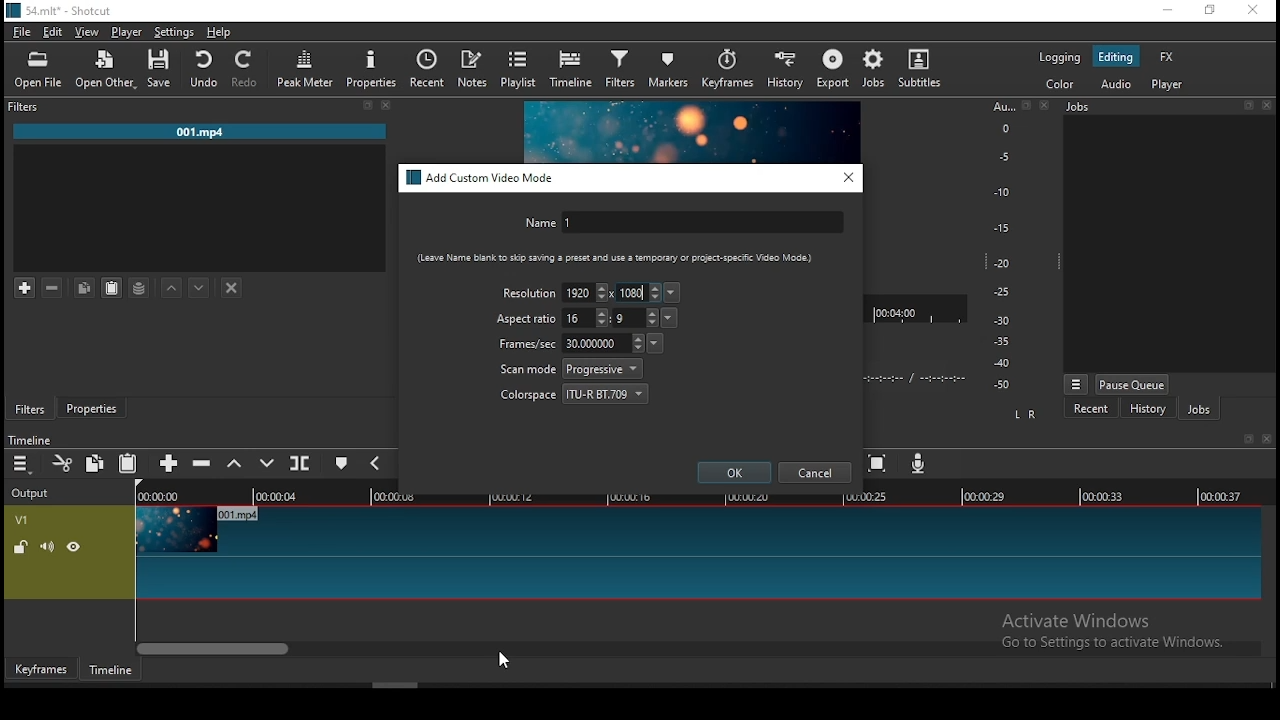 This screenshot has width=1280, height=720. I want to click on split at playhead, so click(299, 462).